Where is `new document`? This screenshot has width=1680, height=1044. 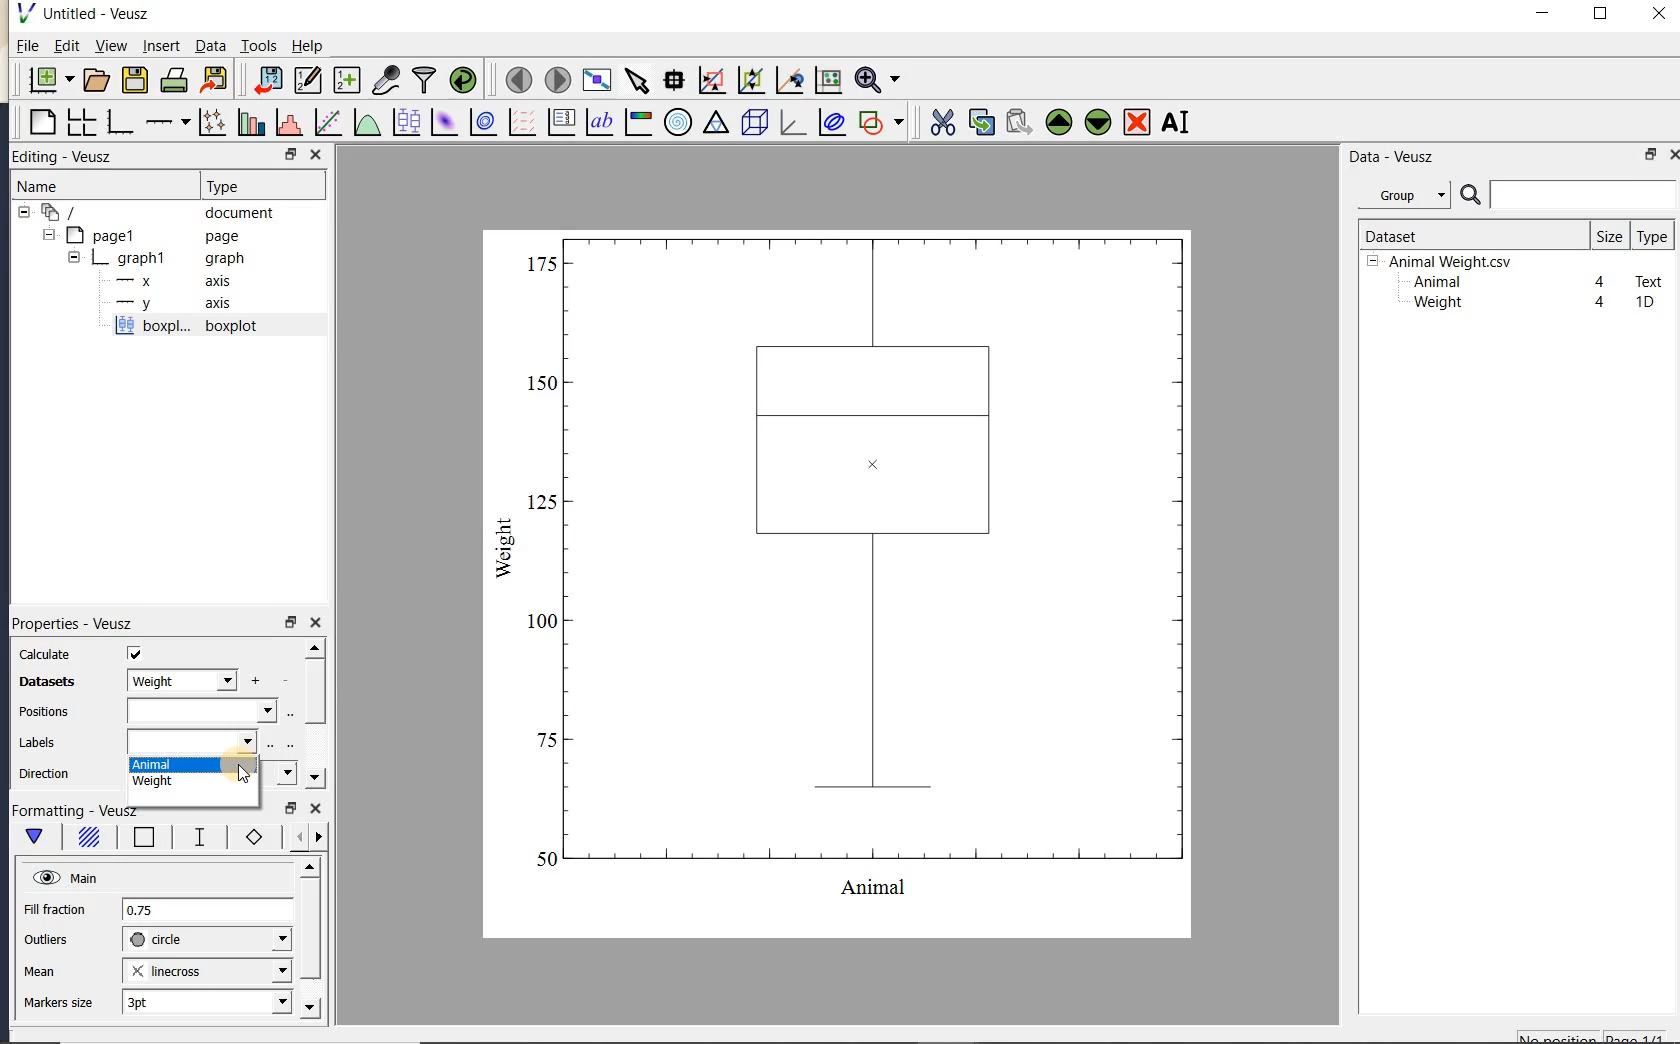 new document is located at coordinates (46, 80).